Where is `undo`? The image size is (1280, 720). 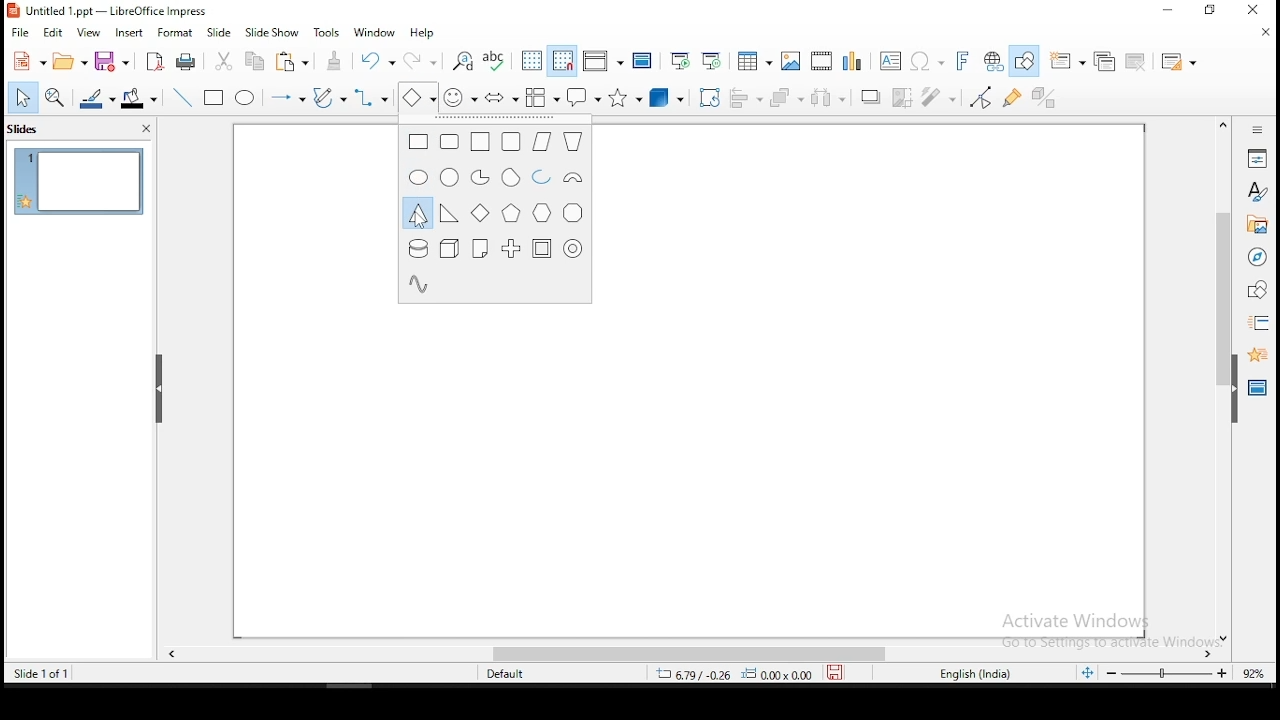 undo is located at coordinates (378, 61).